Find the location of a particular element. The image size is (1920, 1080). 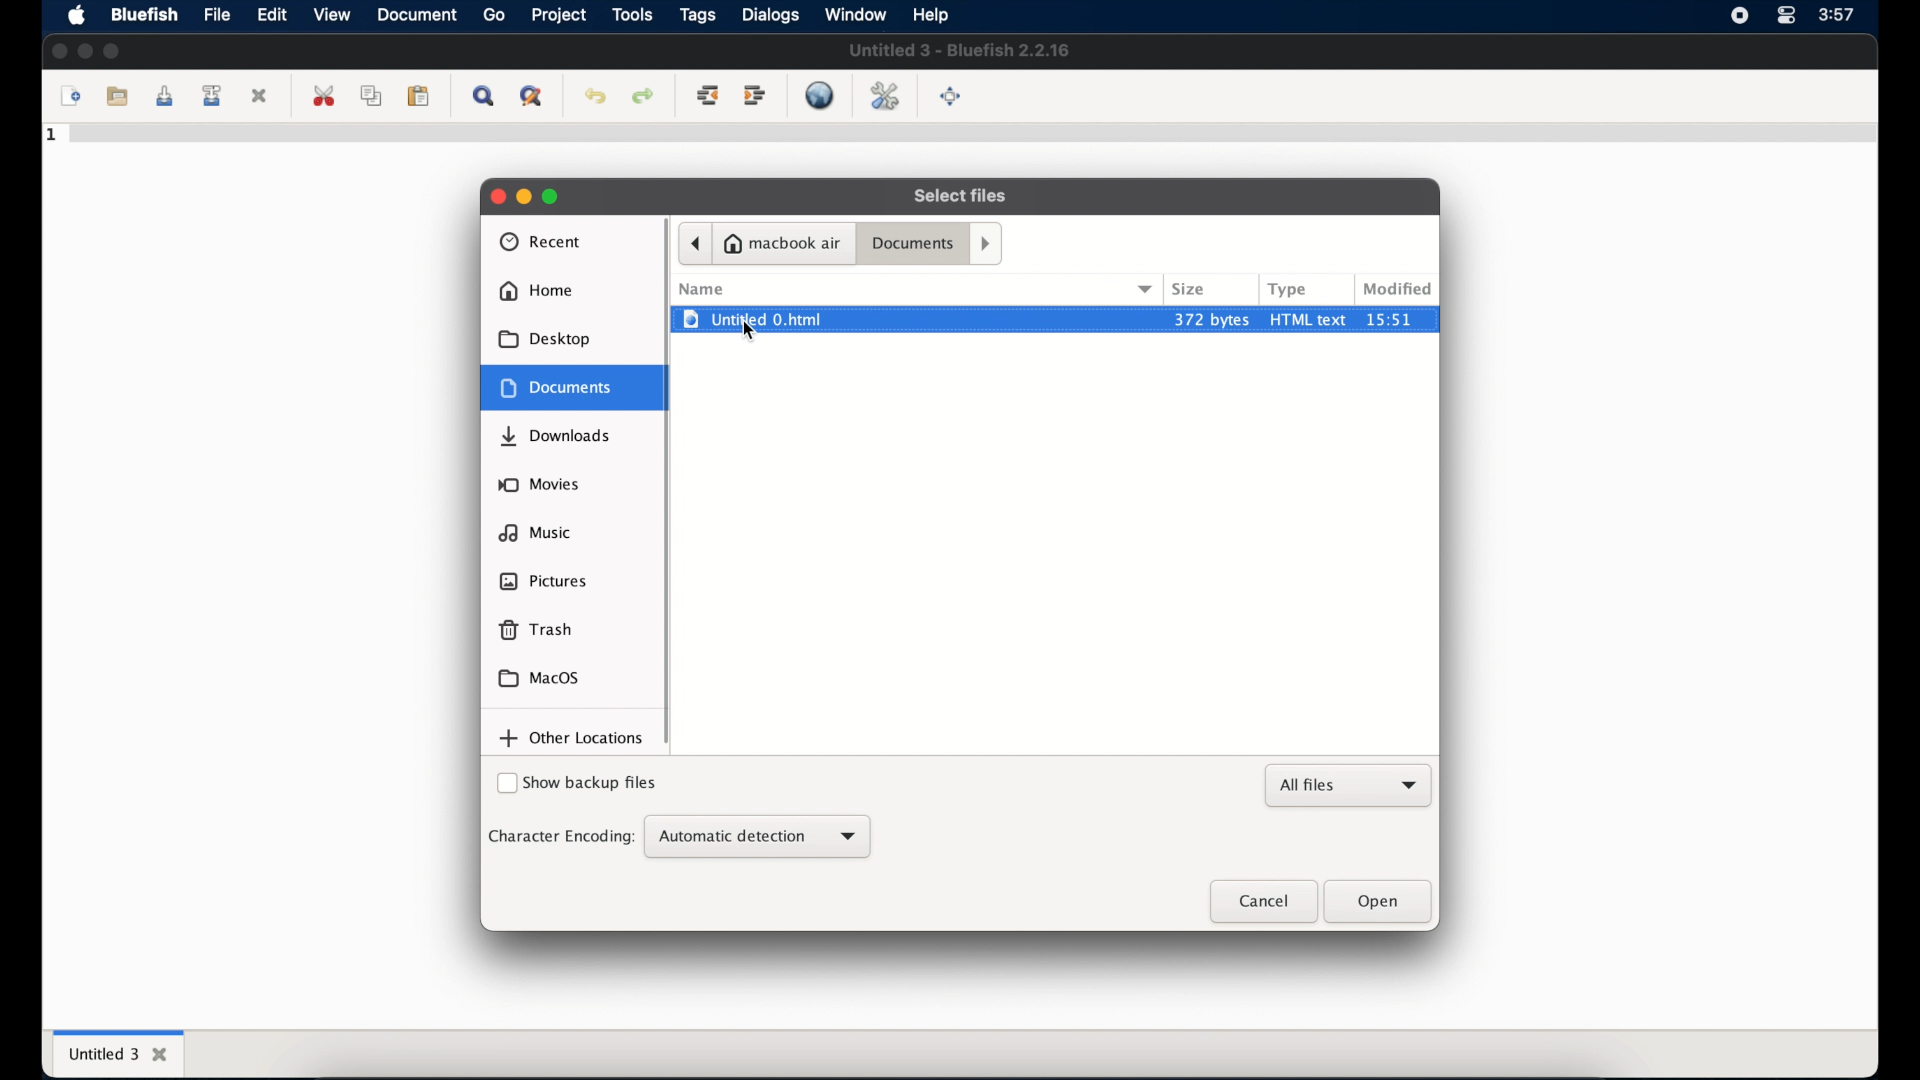

close is located at coordinates (58, 51).